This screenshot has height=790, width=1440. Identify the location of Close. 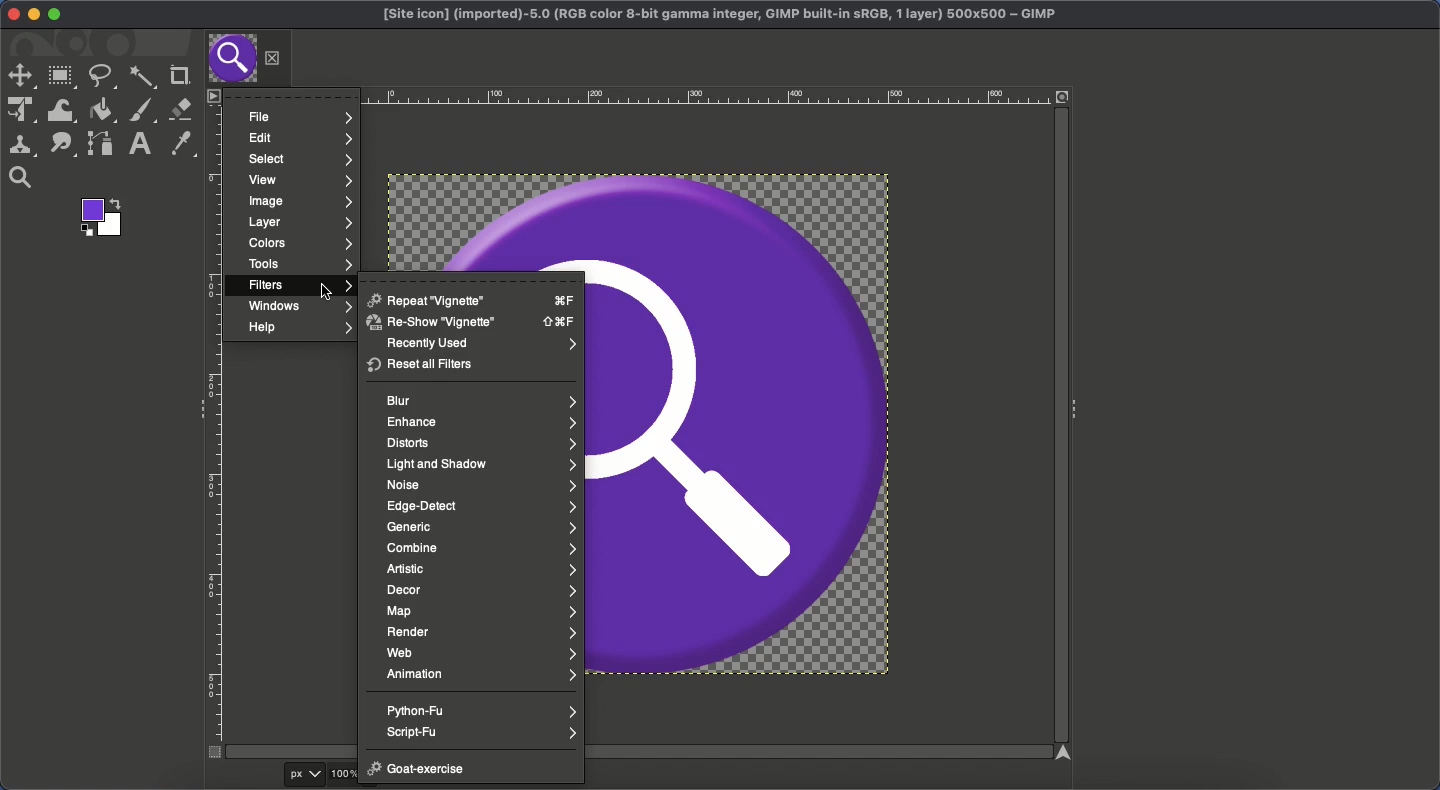
(9, 14).